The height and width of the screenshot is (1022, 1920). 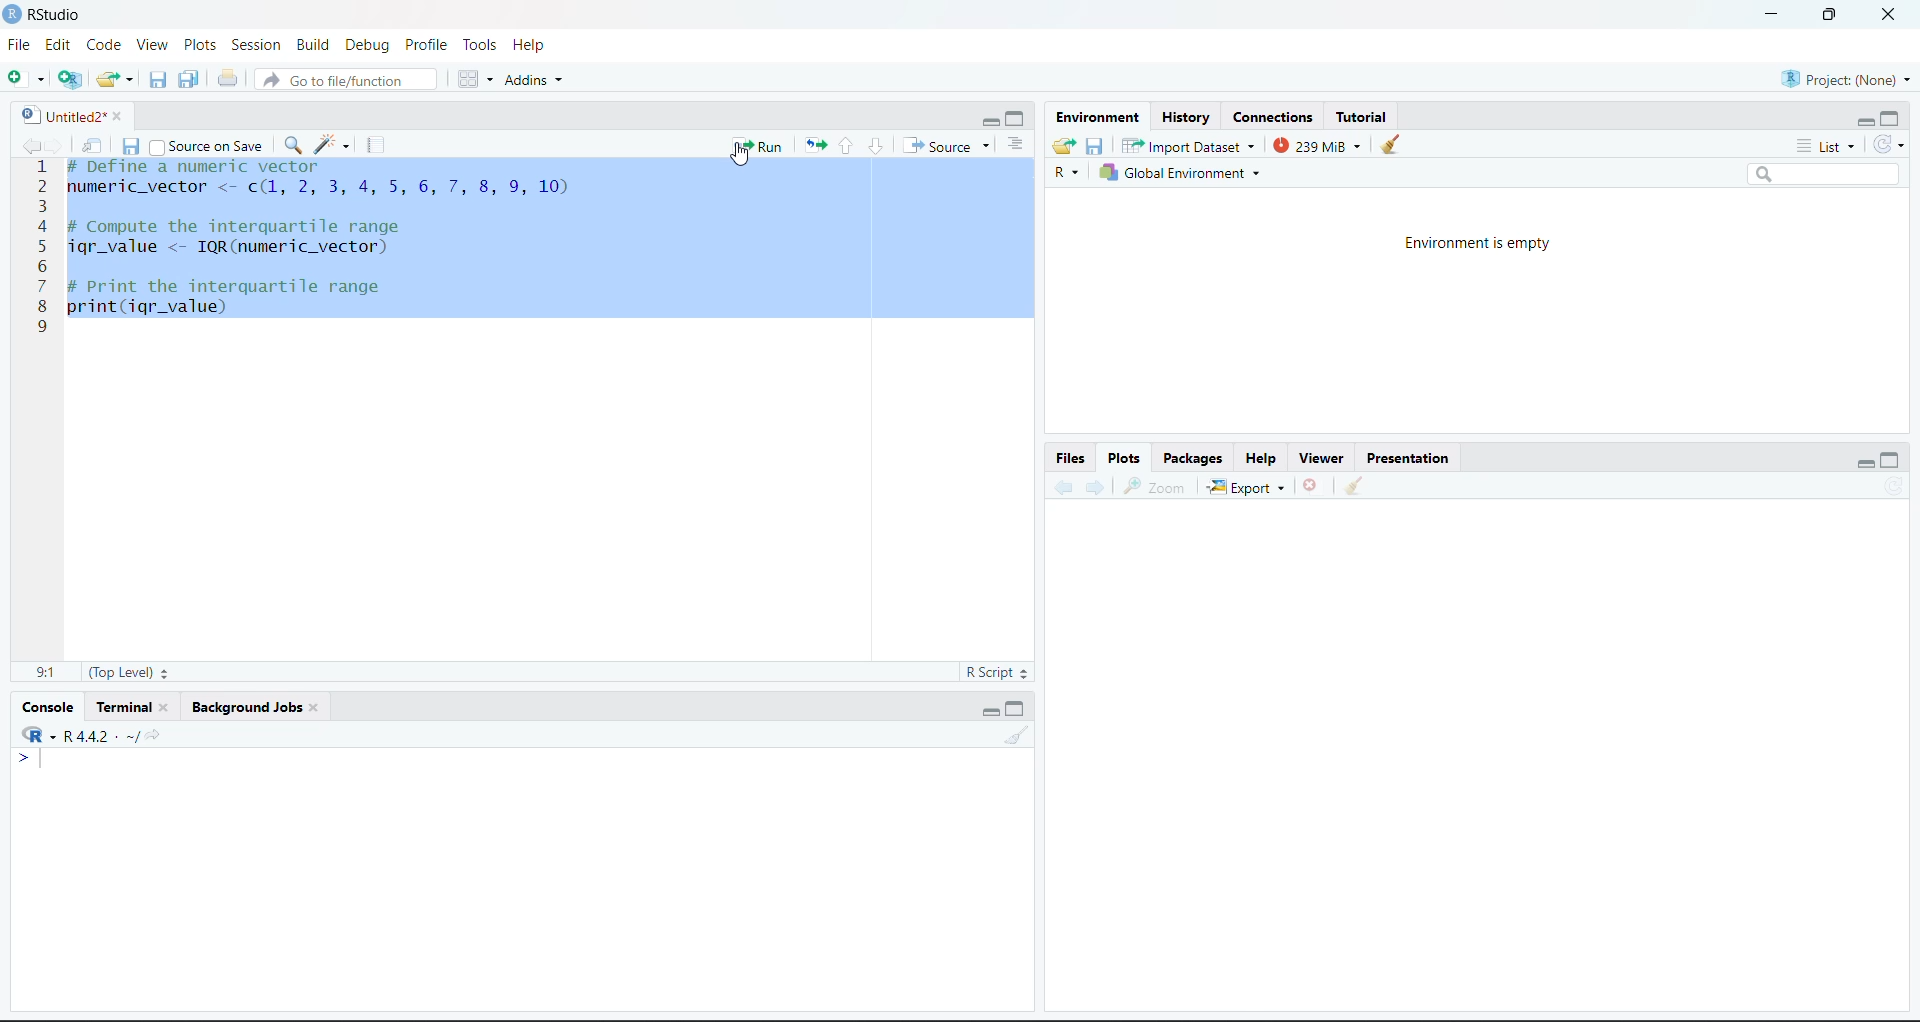 I want to click on Untitled2*, so click(x=67, y=113).